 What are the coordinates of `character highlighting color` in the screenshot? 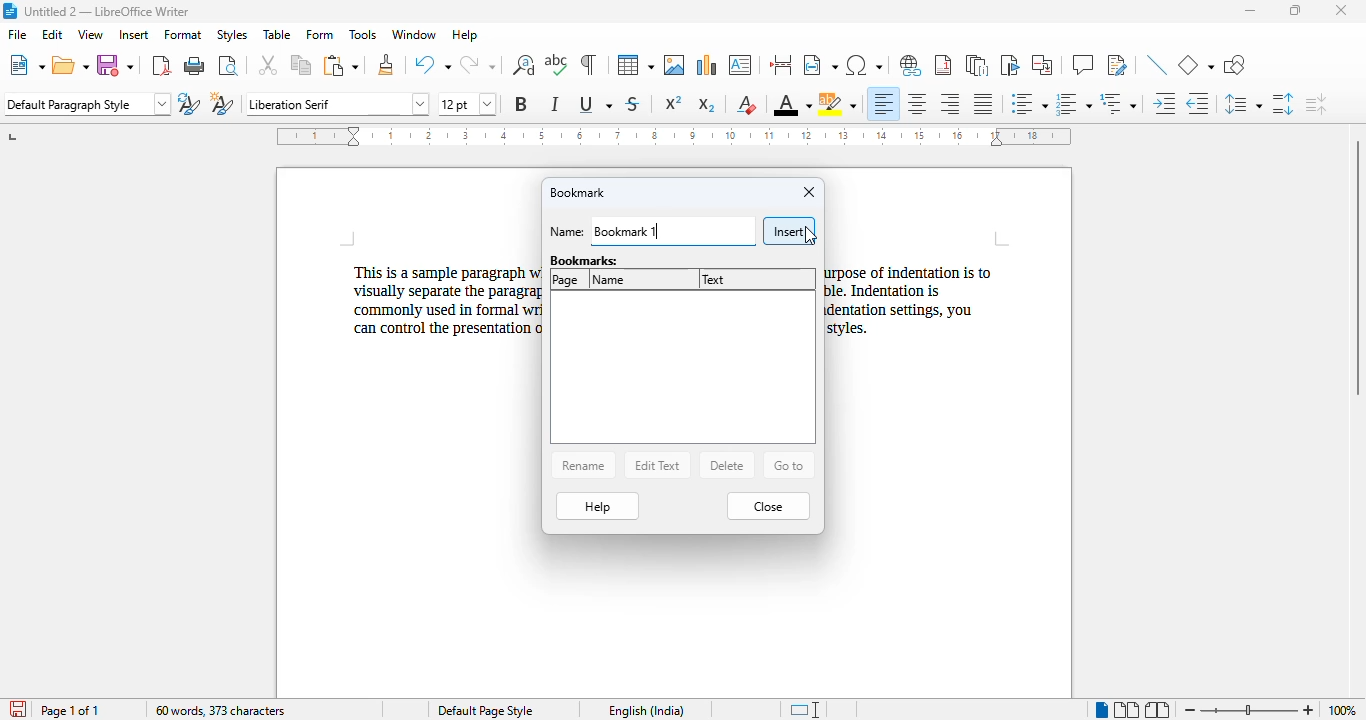 It's located at (838, 104).